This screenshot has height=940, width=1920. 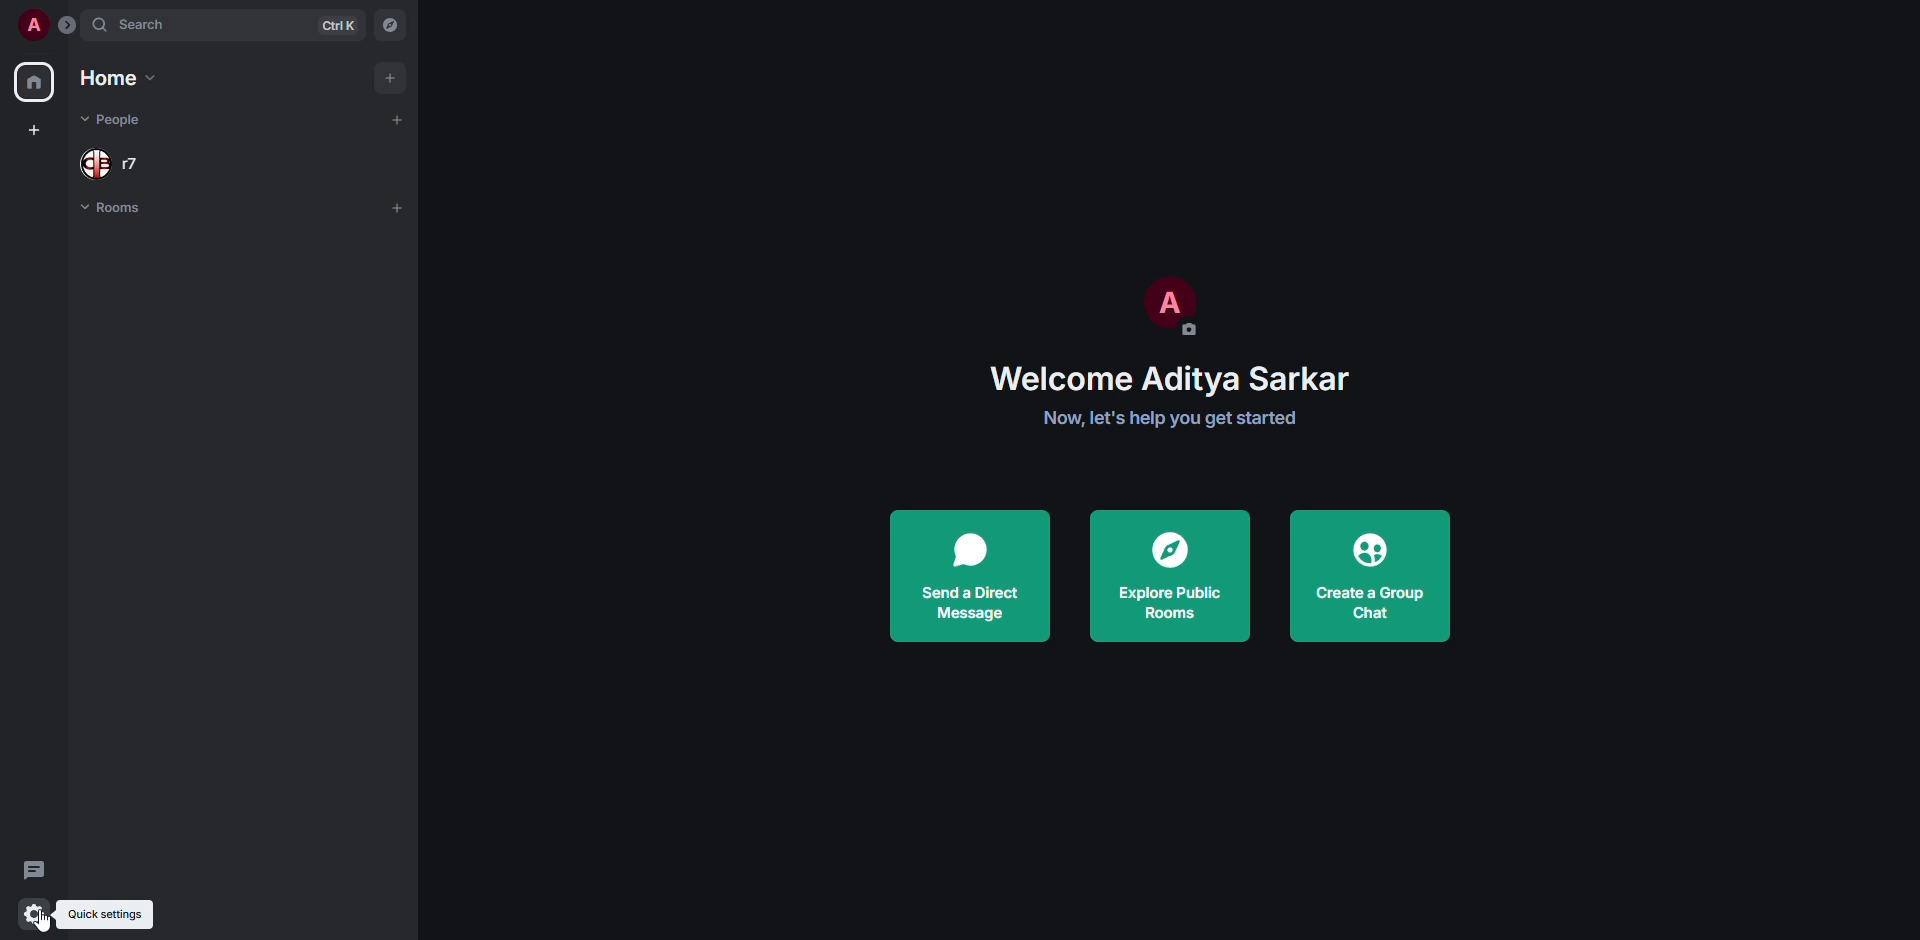 I want to click on add, so click(x=390, y=78).